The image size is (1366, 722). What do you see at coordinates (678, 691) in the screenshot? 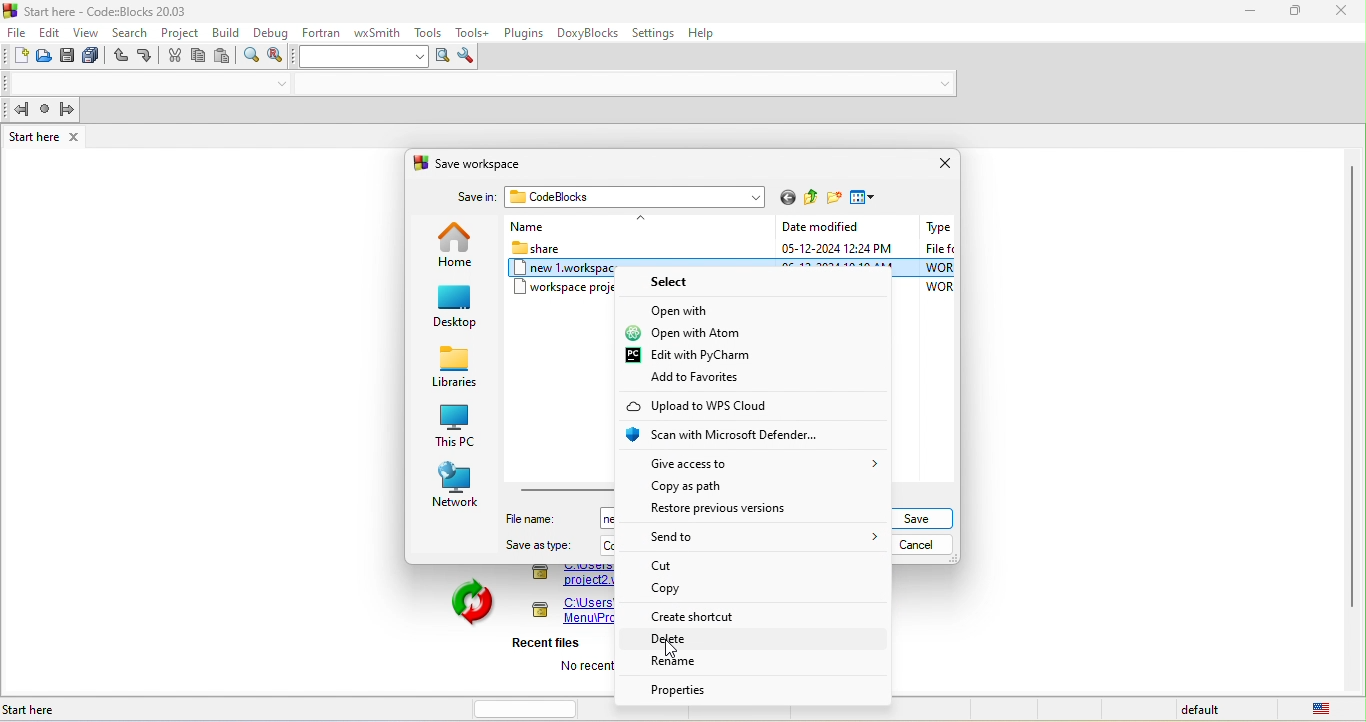
I see `properties` at bounding box center [678, 691].